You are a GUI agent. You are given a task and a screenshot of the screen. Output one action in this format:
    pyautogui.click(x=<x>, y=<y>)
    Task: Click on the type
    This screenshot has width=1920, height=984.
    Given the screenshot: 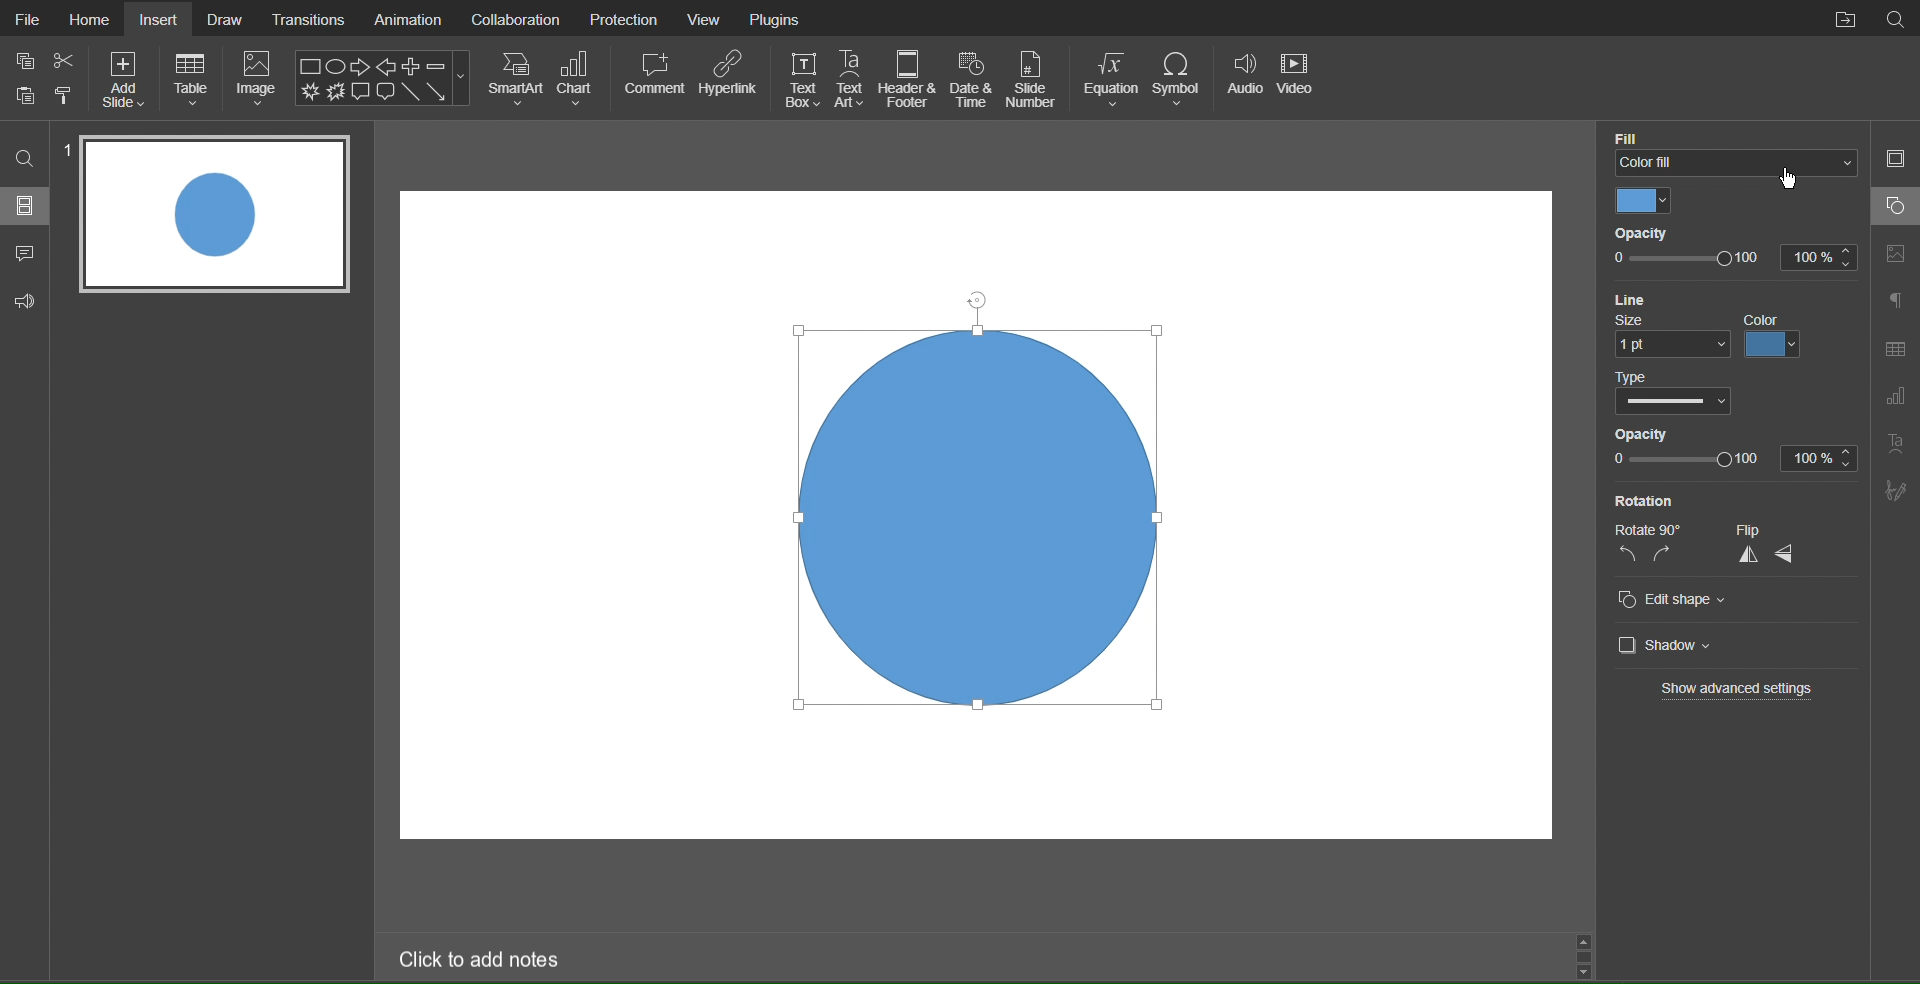 What is the action you would take?
    pyautogui.click(x=1632, y=376)
    